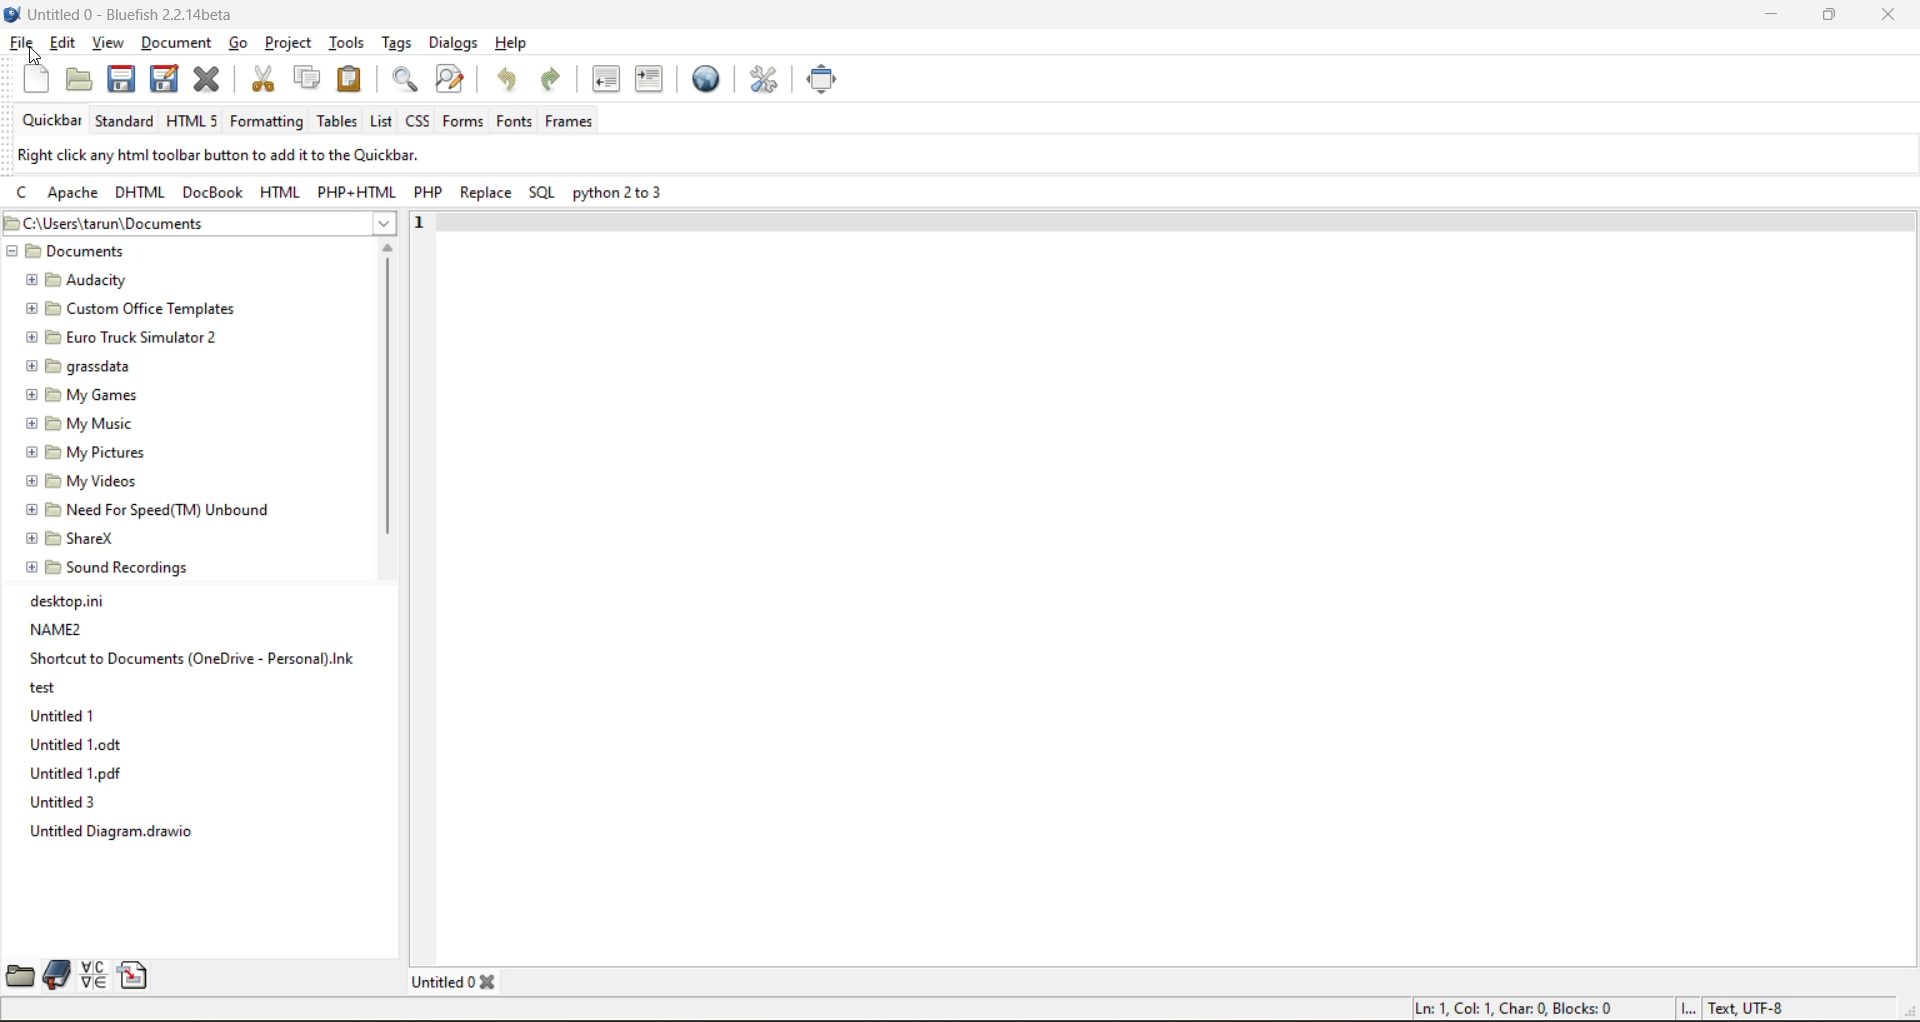  Describe the element at coordinates (610, 79) in the screenshot. I see `unindent` at that location.